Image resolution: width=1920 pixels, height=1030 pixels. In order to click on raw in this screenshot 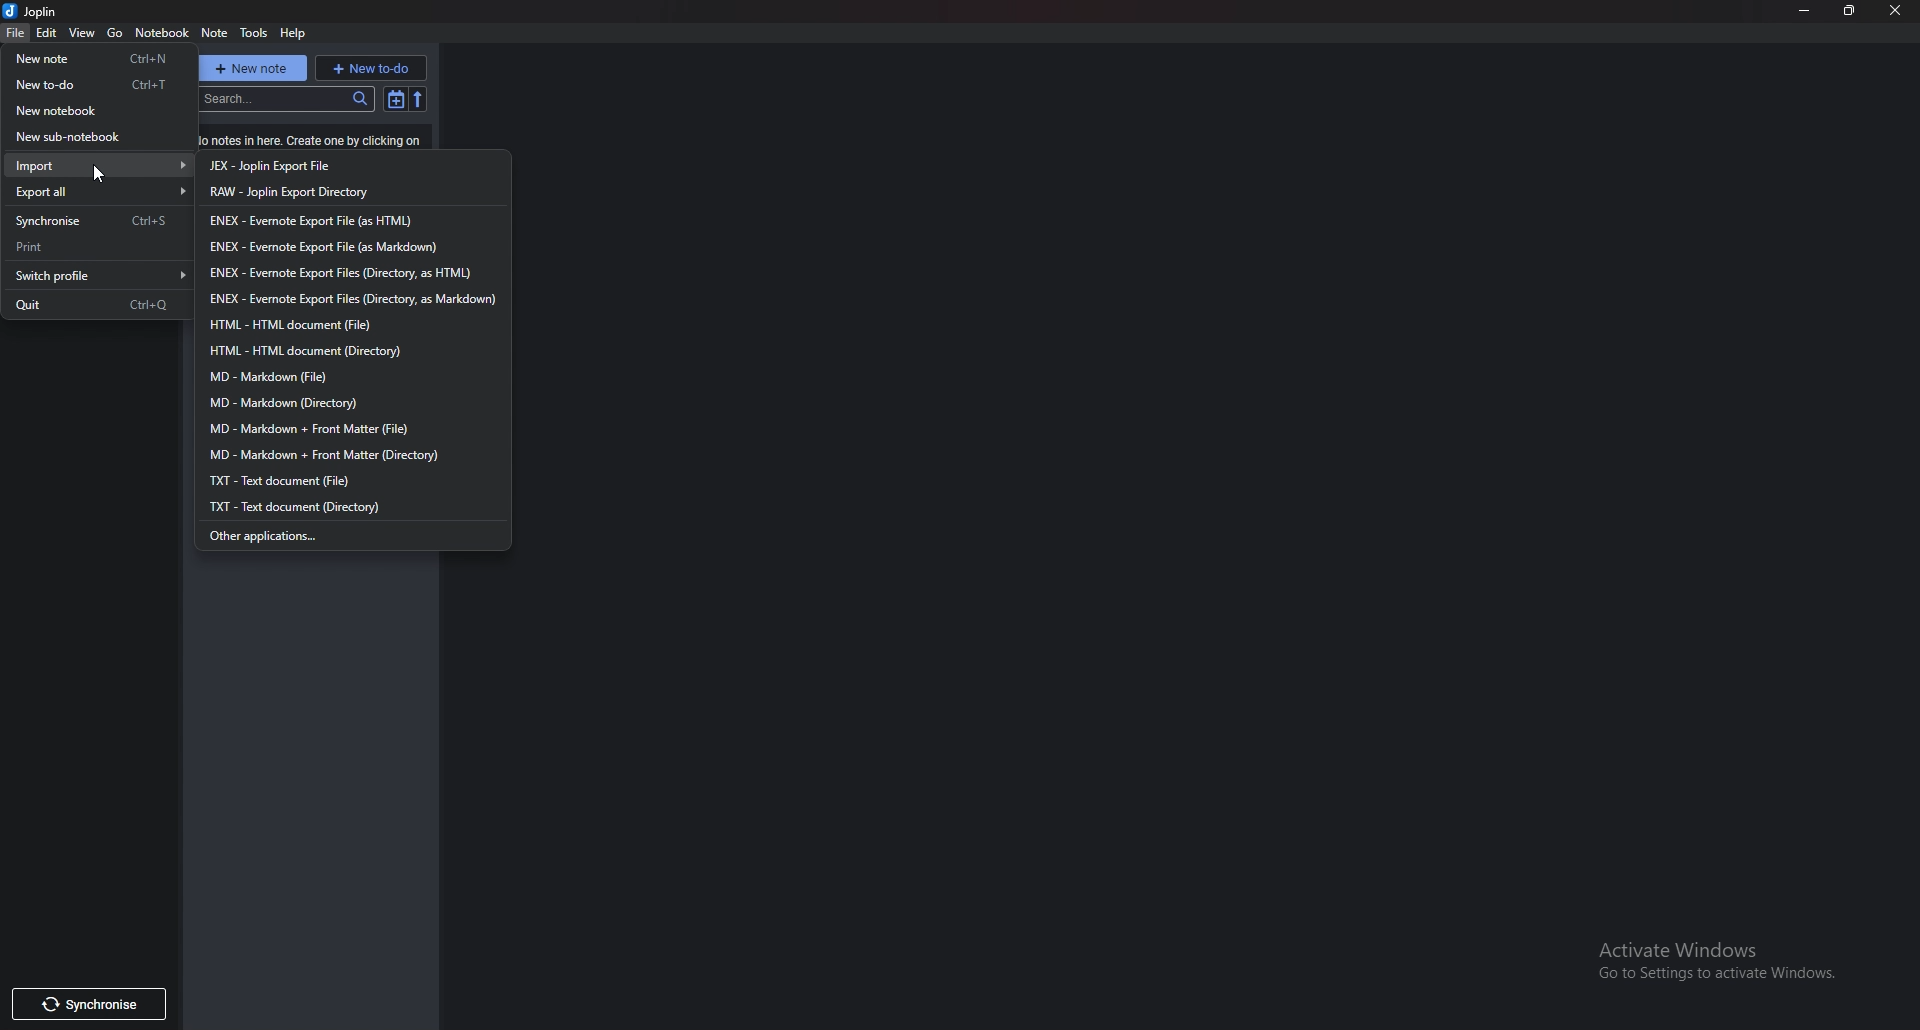, I will do `click(309, 192)`.